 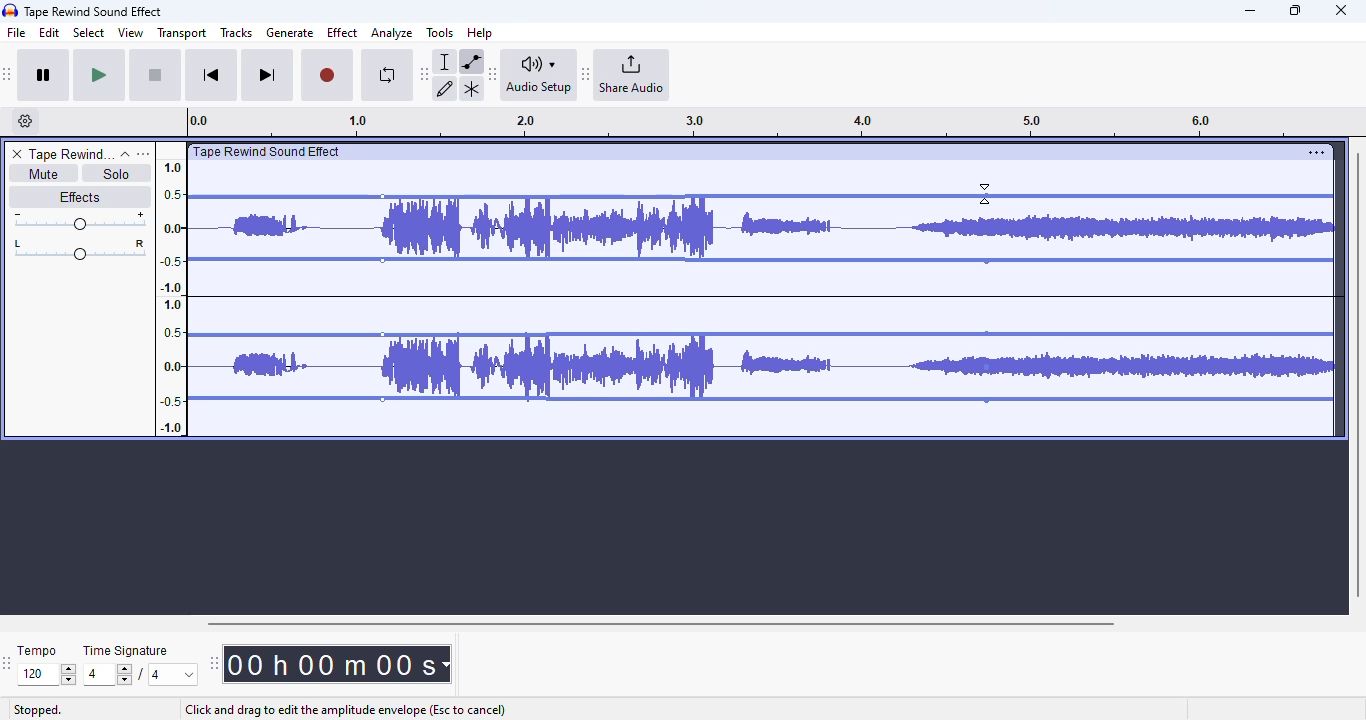 I want to click on analyze, so click(x=392, y=33).